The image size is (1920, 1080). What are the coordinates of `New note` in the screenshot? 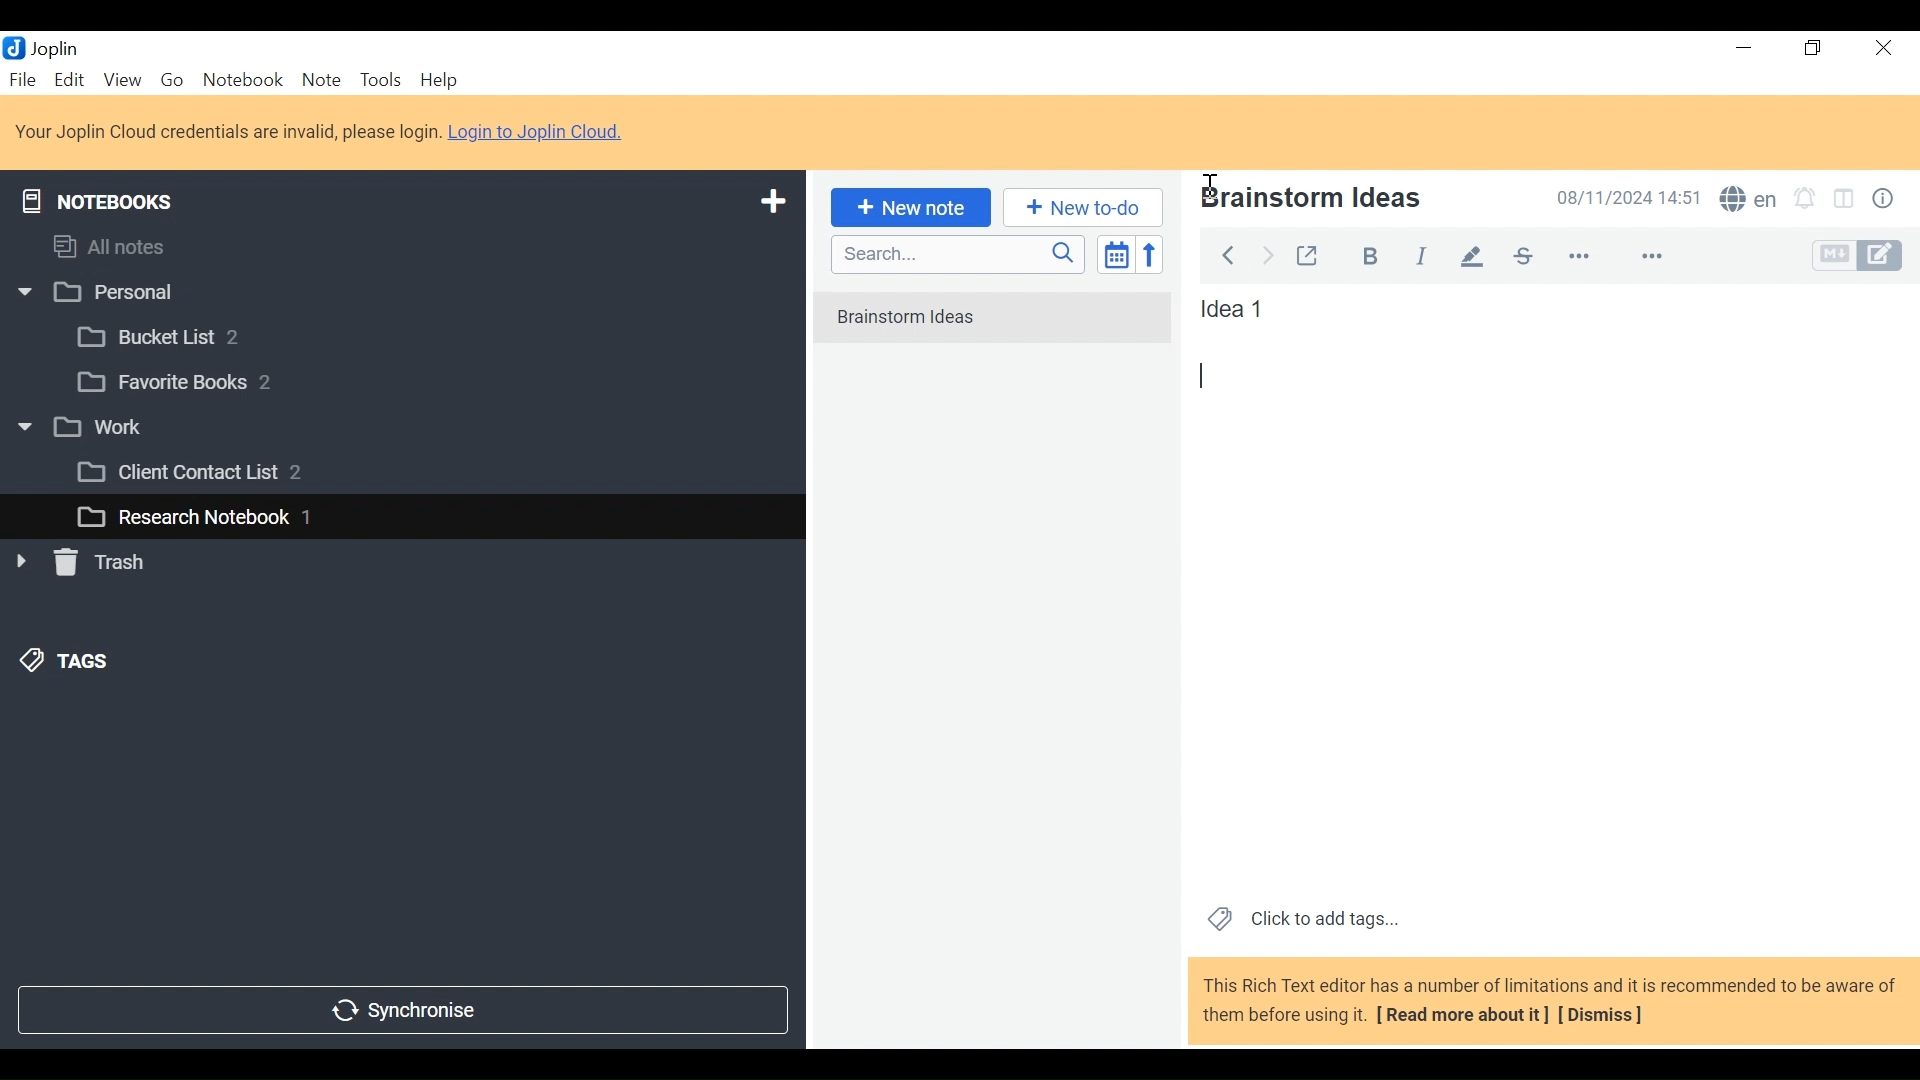 It's located at (907, 206).